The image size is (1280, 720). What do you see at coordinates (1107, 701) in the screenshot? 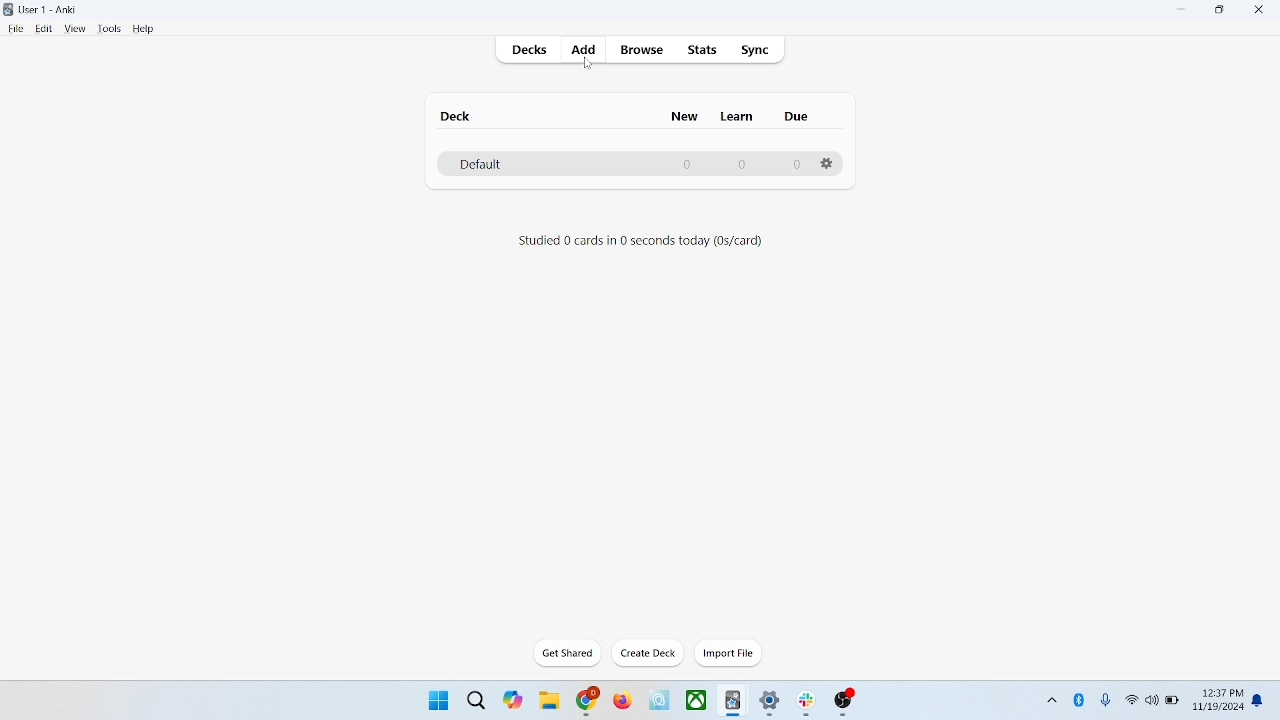
I see `microphone` at bounding box center [1107, 701].